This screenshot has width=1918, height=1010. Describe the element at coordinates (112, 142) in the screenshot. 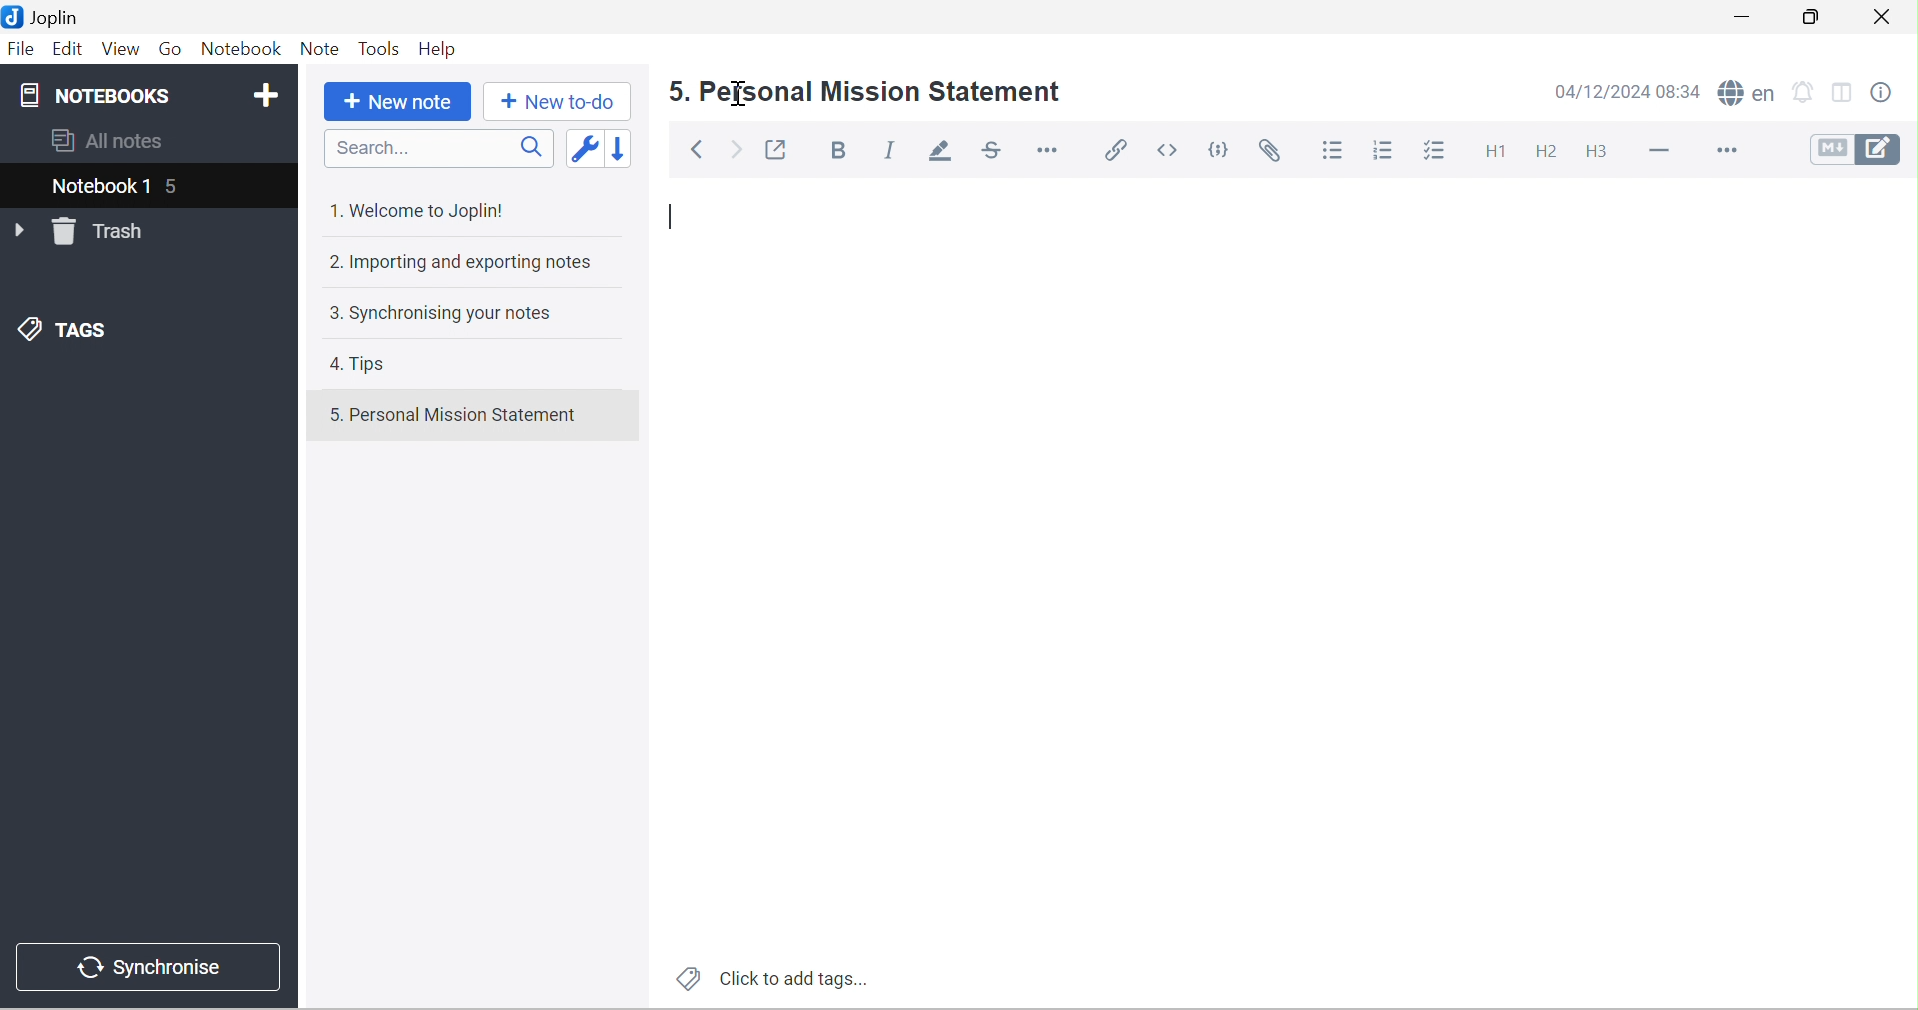

I see `All notes` at that location.